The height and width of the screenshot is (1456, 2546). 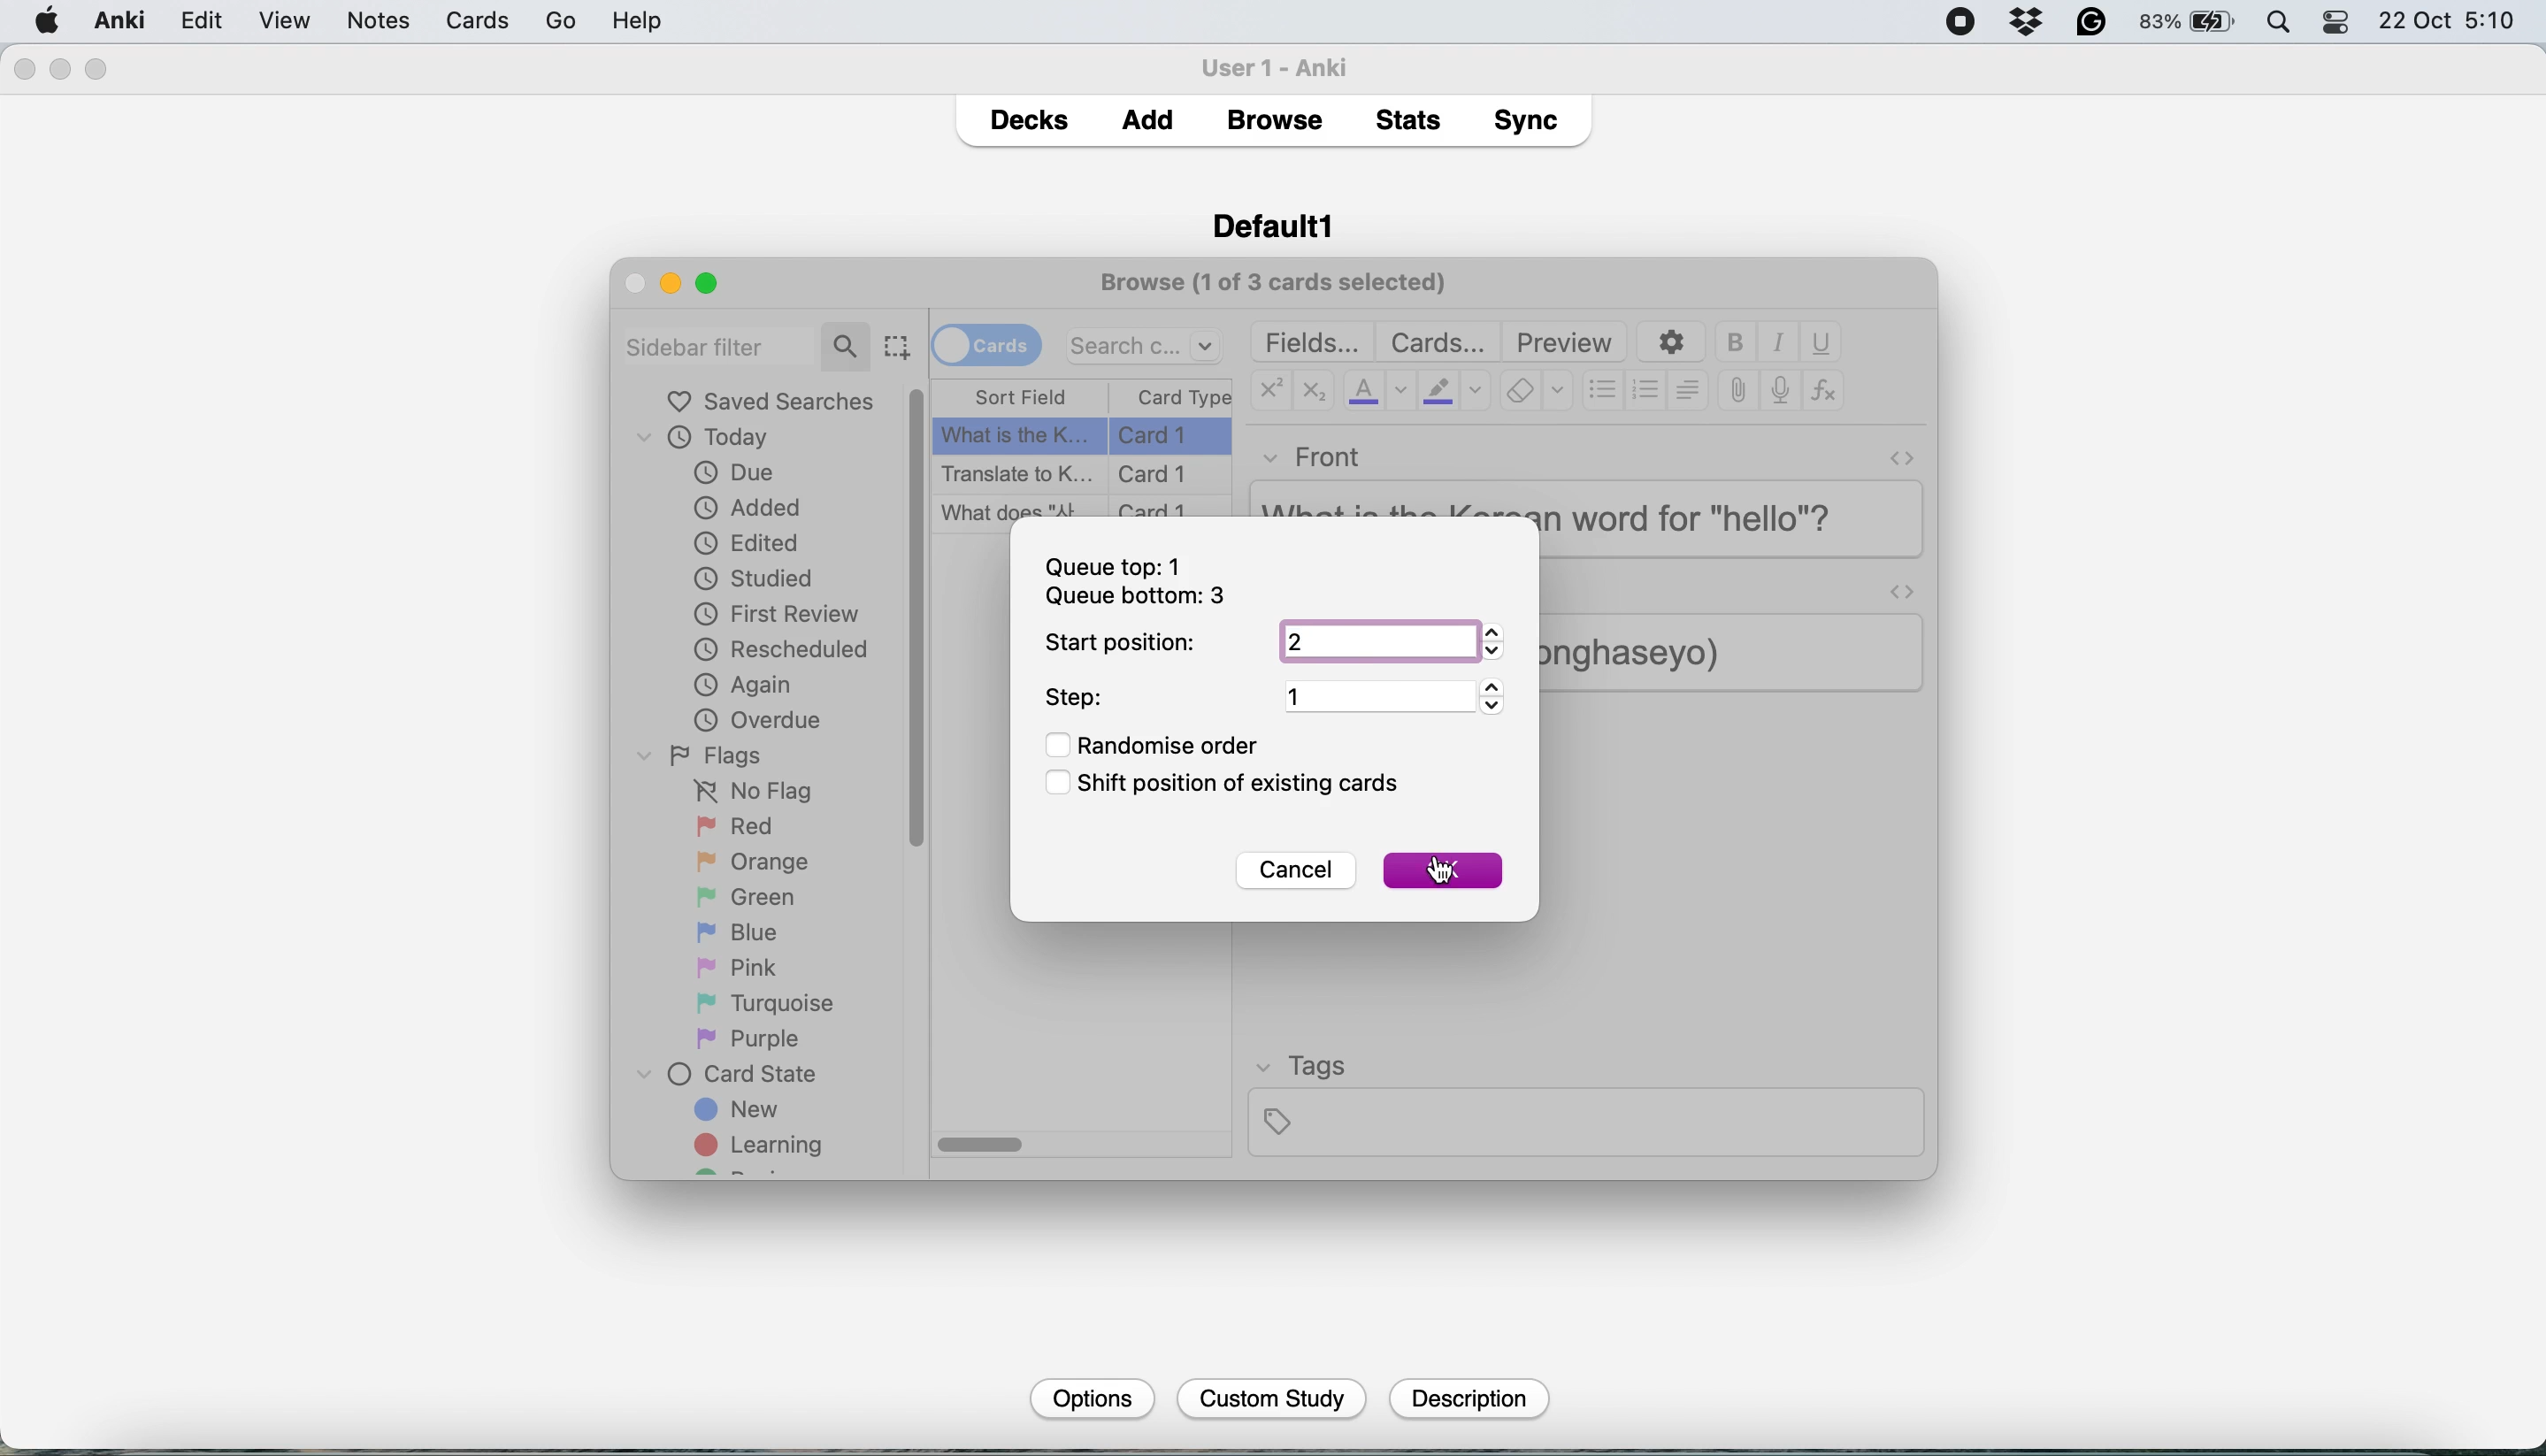 I want to click on today, so click(x=713, y=439).